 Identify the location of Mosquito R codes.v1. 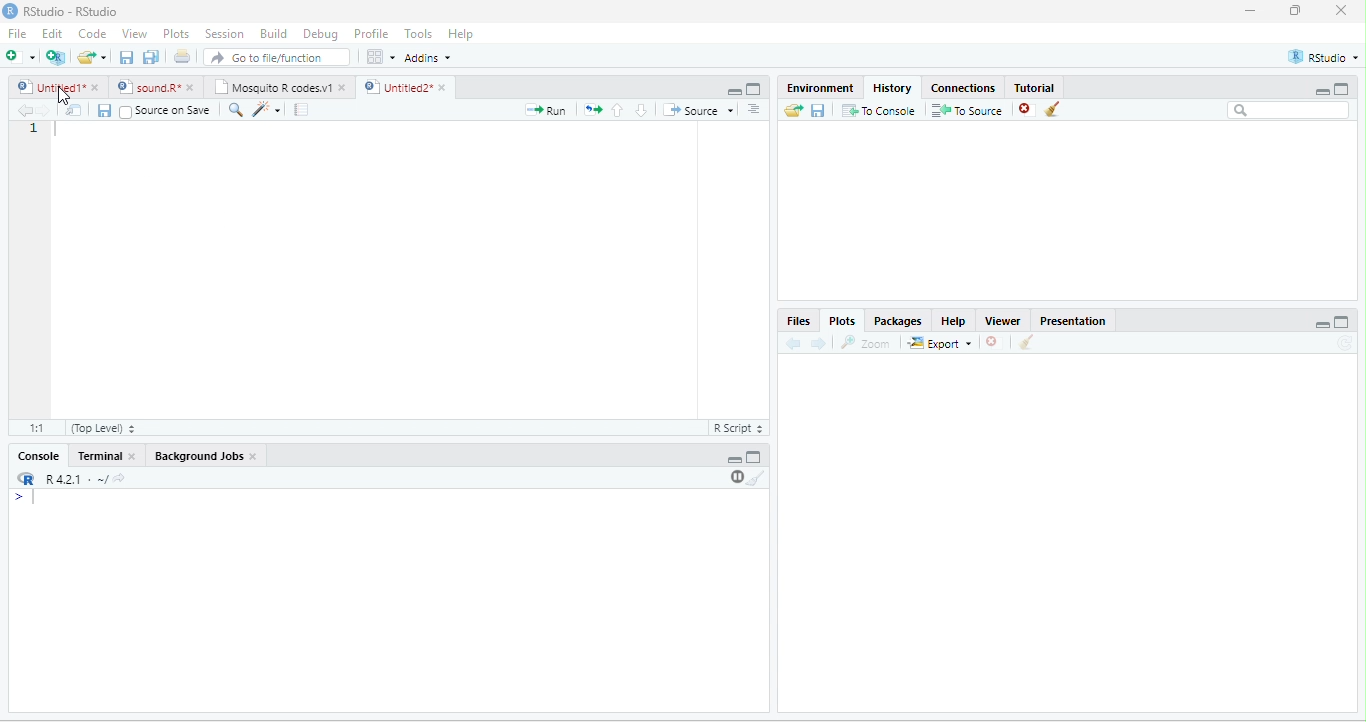
(271, 87).